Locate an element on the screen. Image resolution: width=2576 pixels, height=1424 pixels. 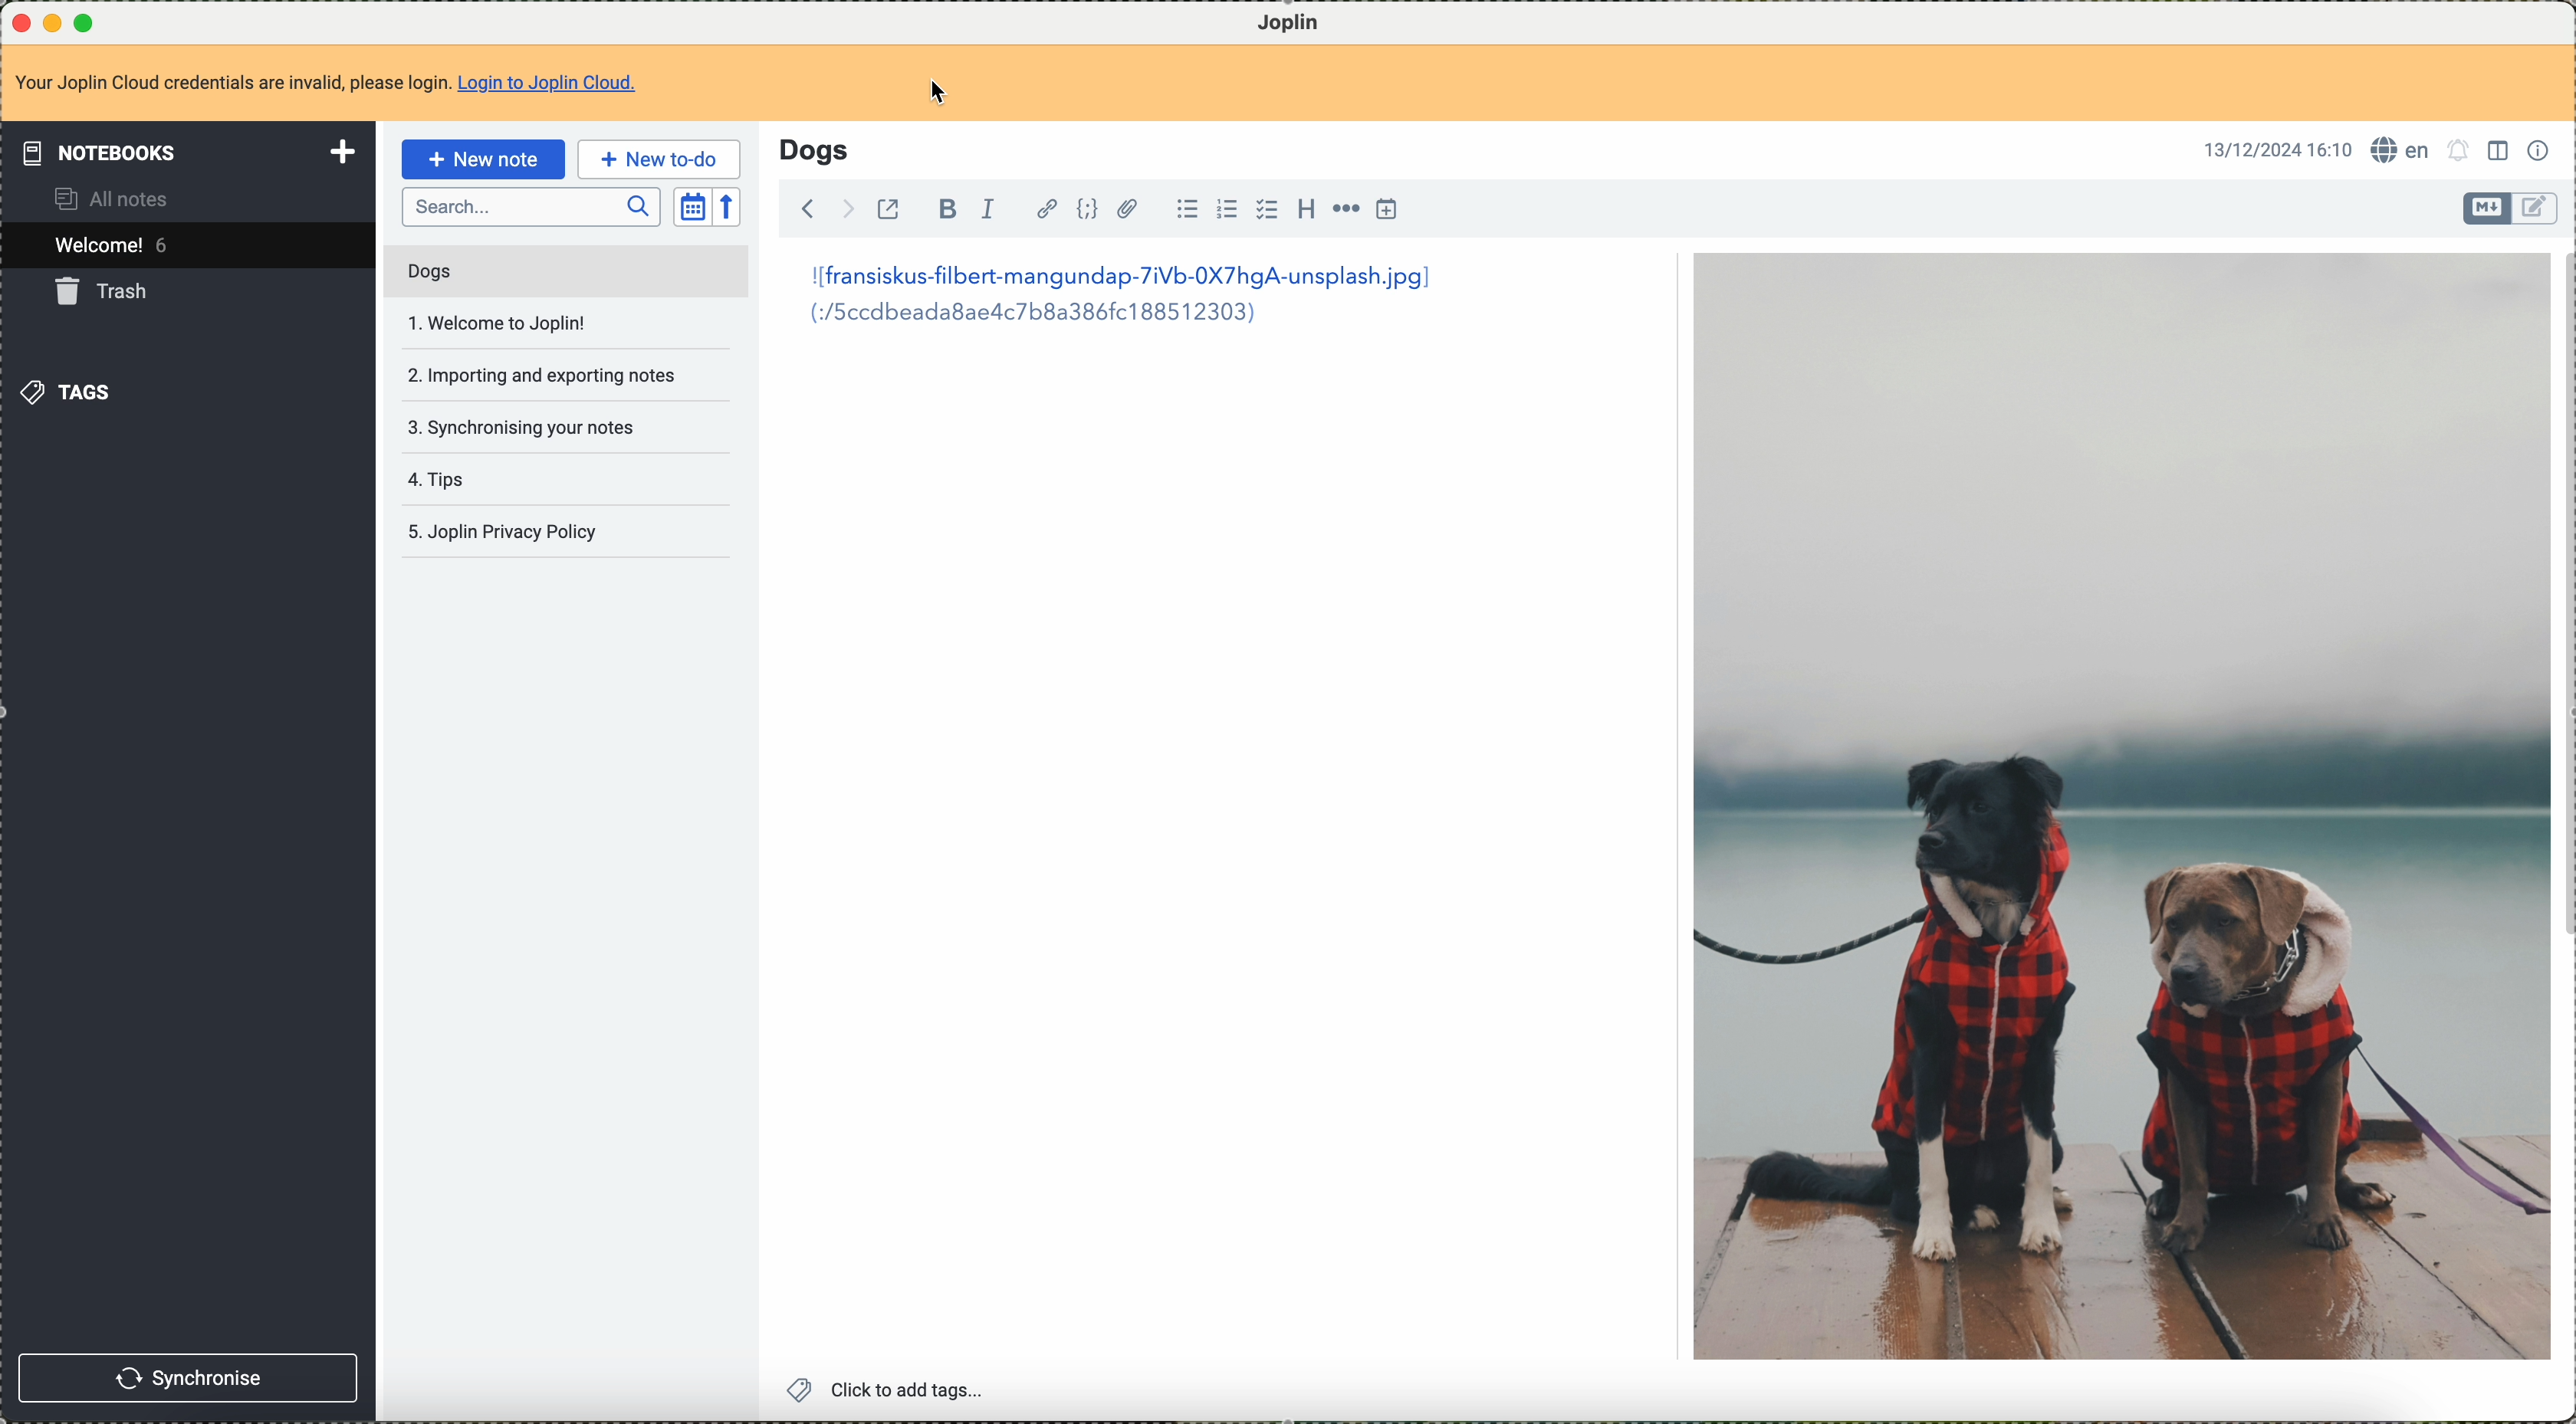
Your Joplin Cloud credentials are invalid, please login. Login to Joplin Cloud. is located at coordinates (345, 82).